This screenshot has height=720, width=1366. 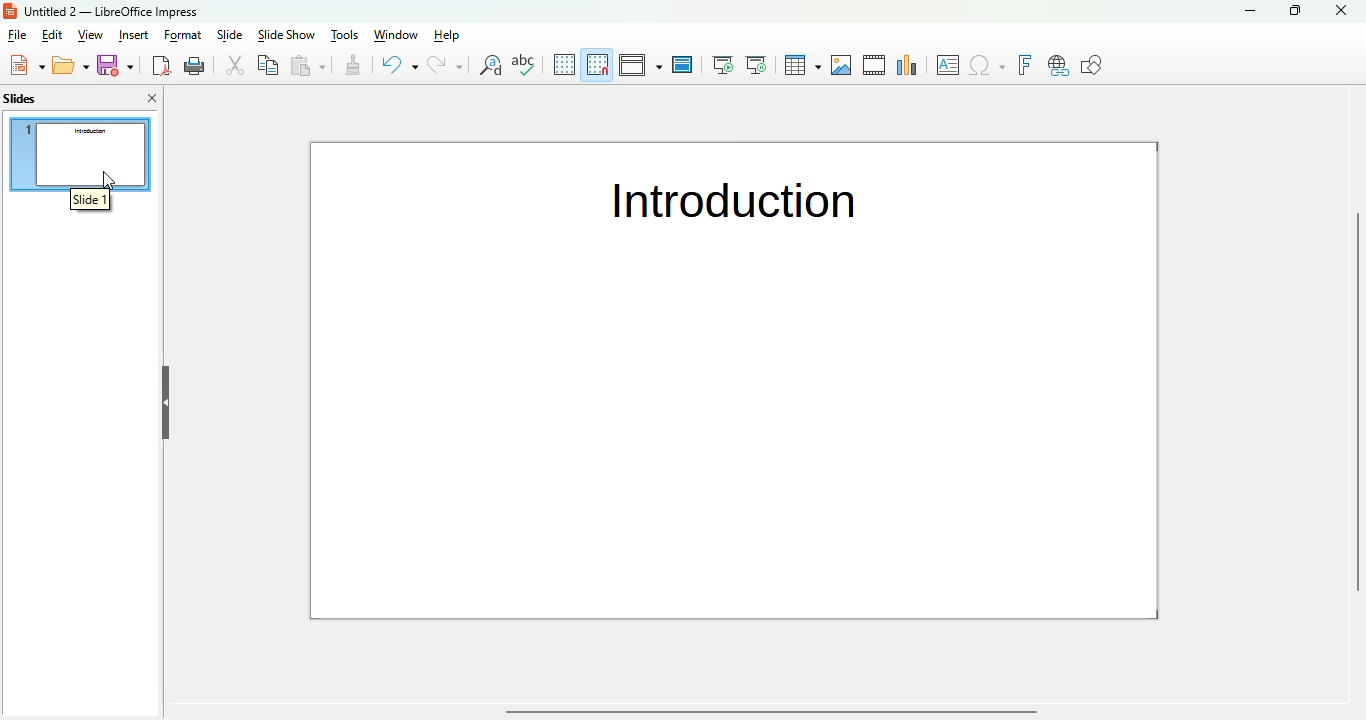 What do you see at coordinates (111, 11) in the screenshot?
I see `untitled 2 - libreoffice impress` at bounding box center [111, 11].